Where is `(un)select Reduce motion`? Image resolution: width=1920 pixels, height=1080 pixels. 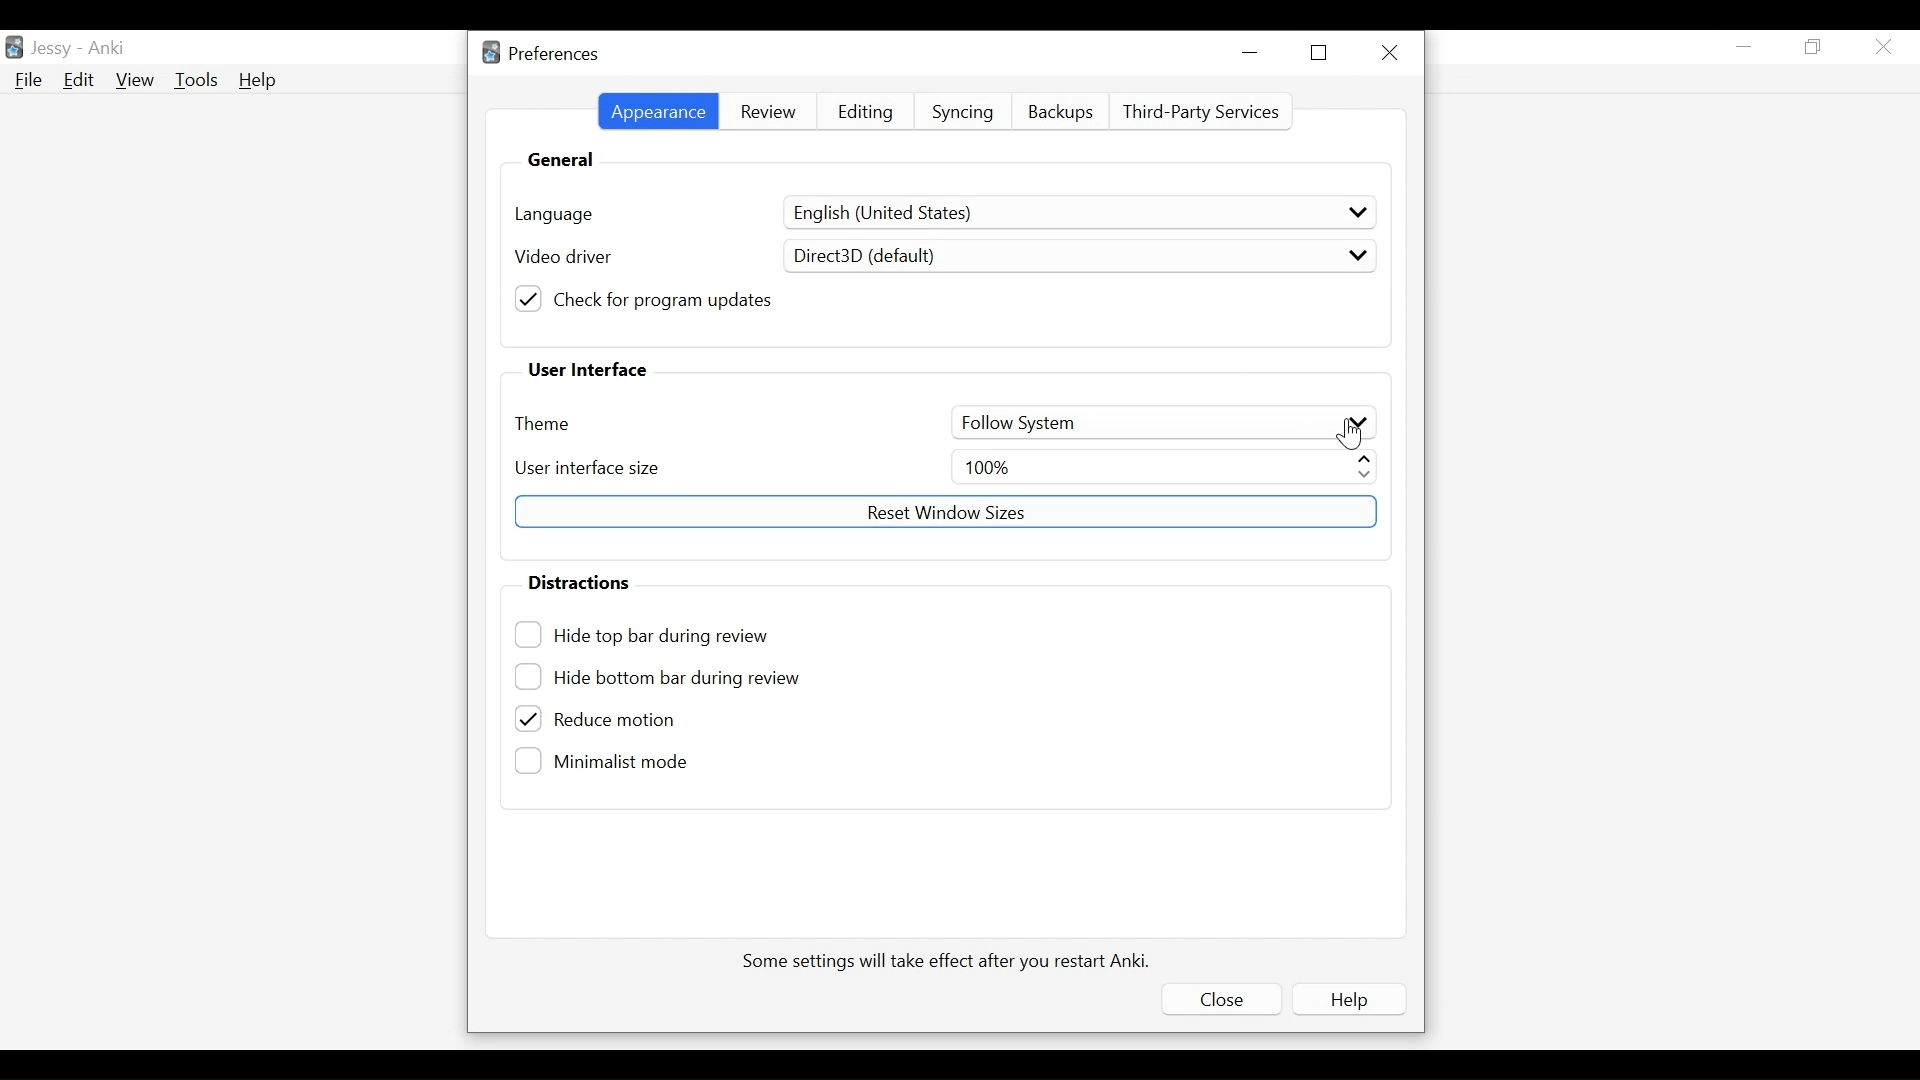 (un)select Reduce motion is located at coordinates (626, 720).